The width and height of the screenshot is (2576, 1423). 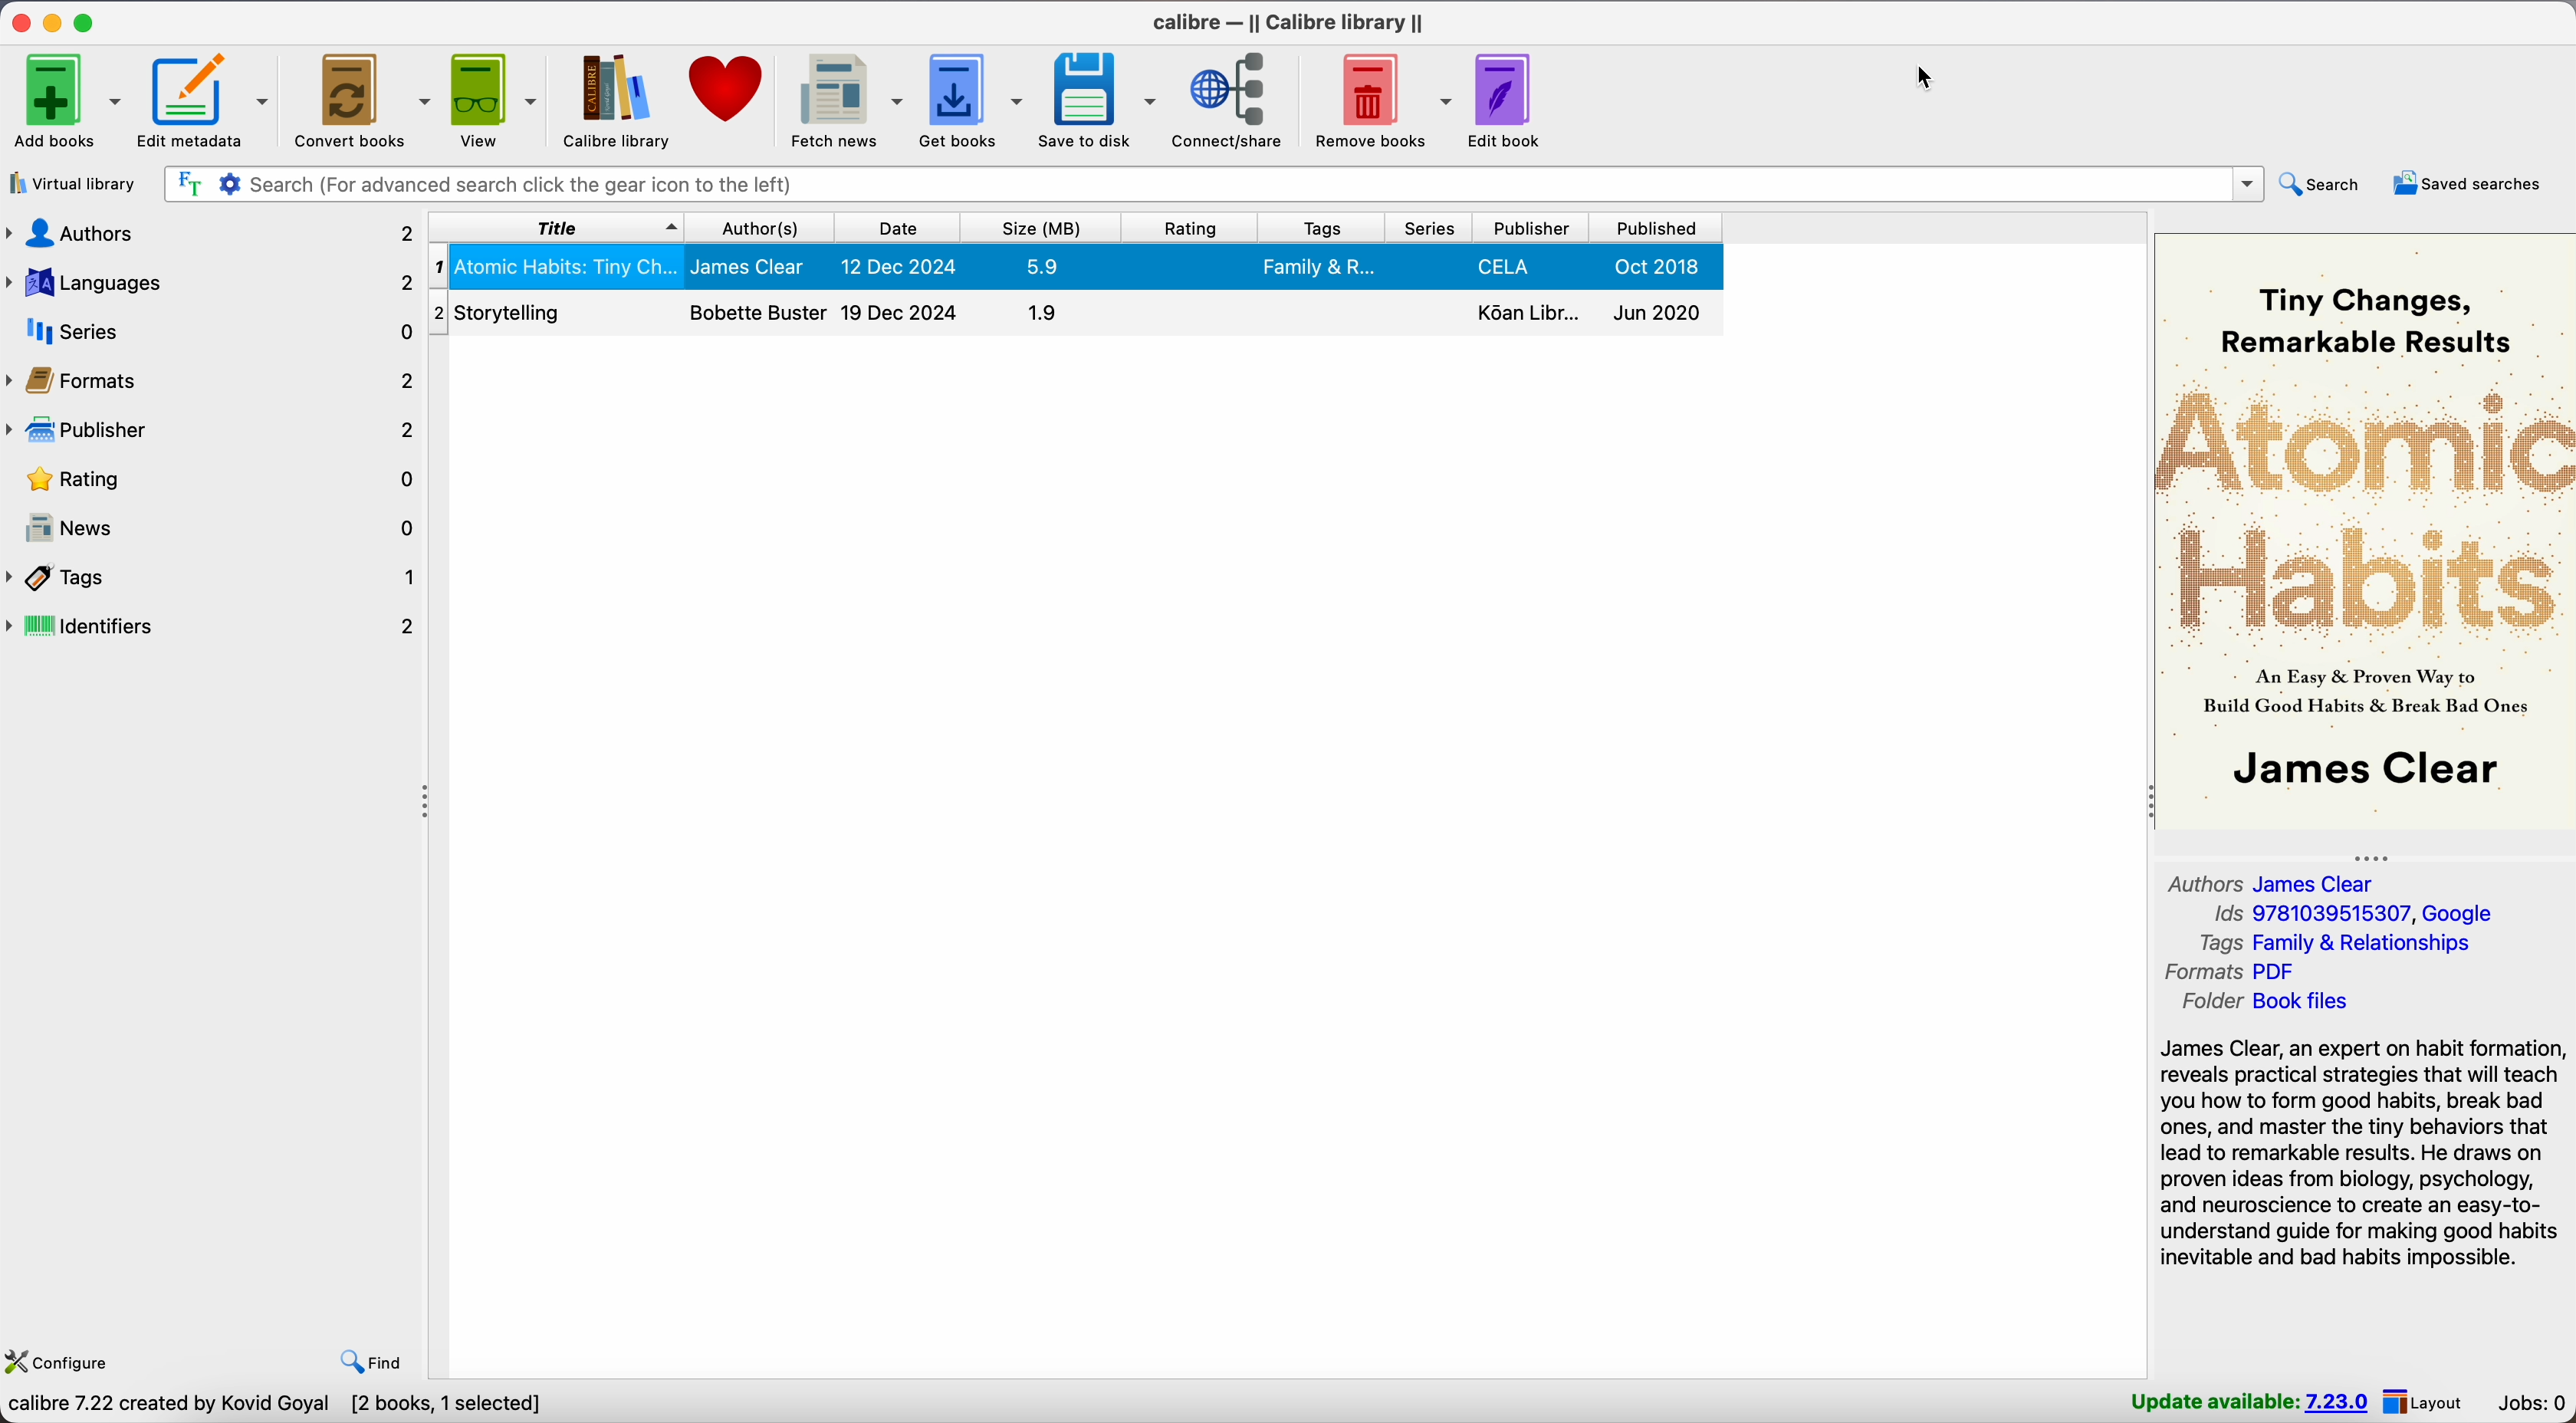 I want to click on rating, so click(x=1190, y=228).